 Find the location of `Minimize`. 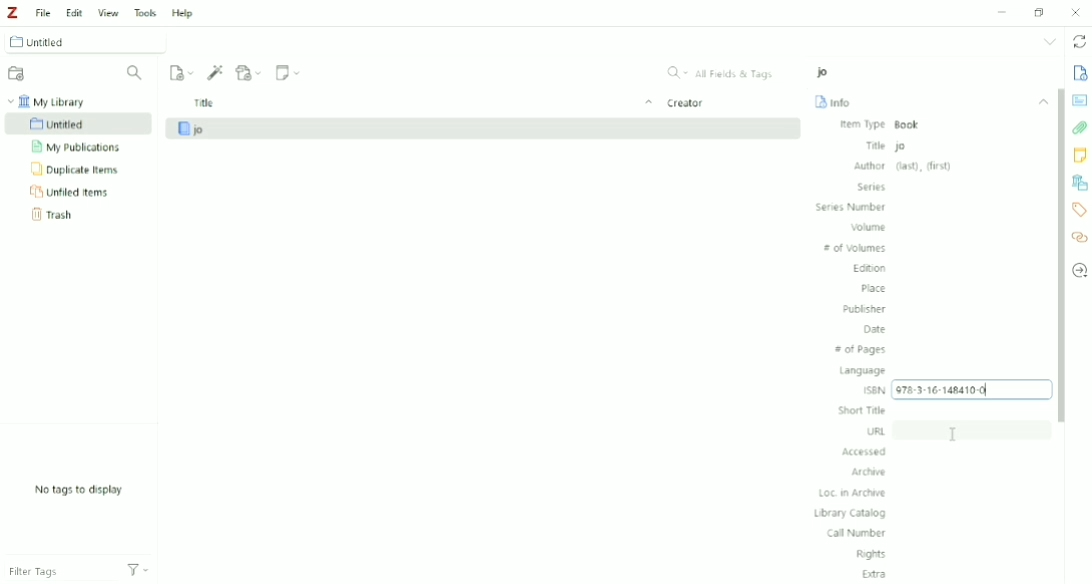

Minimize is located at coordinates (1001, 12).